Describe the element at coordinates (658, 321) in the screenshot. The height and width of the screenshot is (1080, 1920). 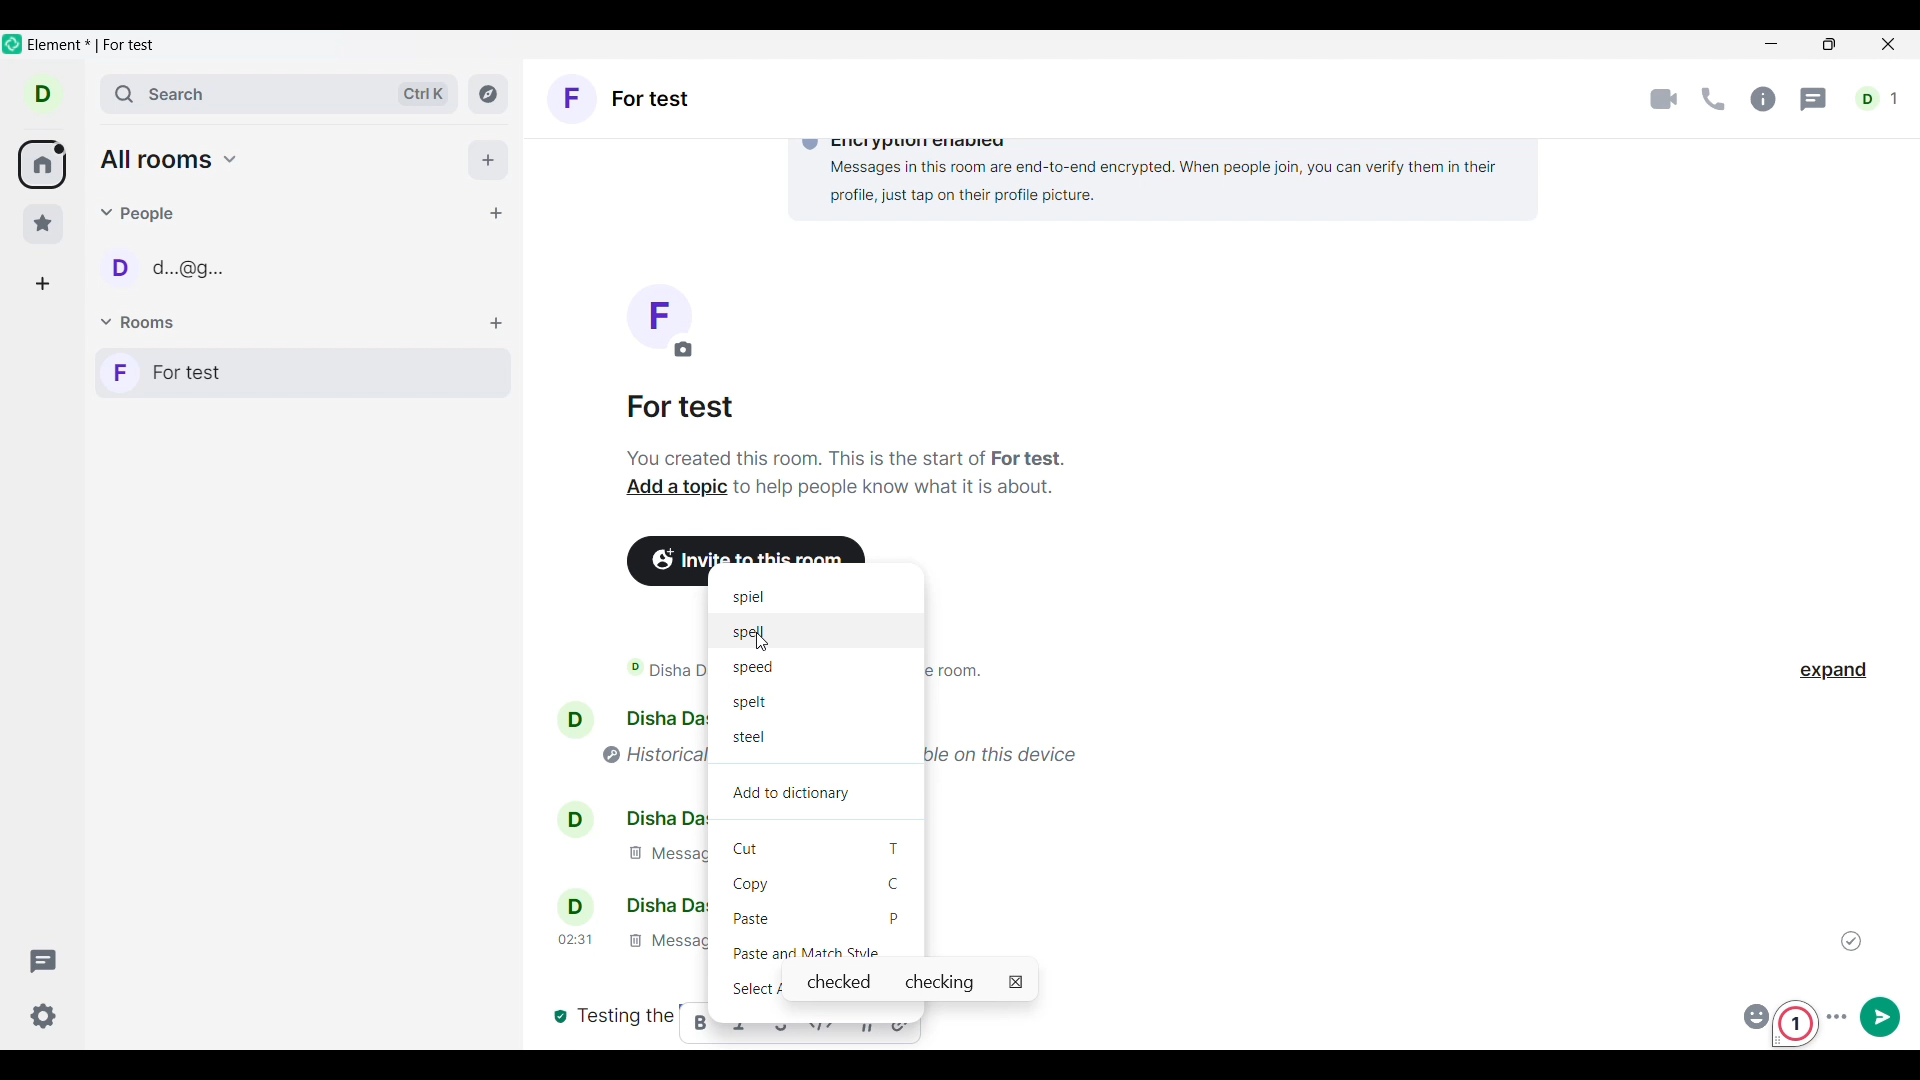
I see `f` at that location.